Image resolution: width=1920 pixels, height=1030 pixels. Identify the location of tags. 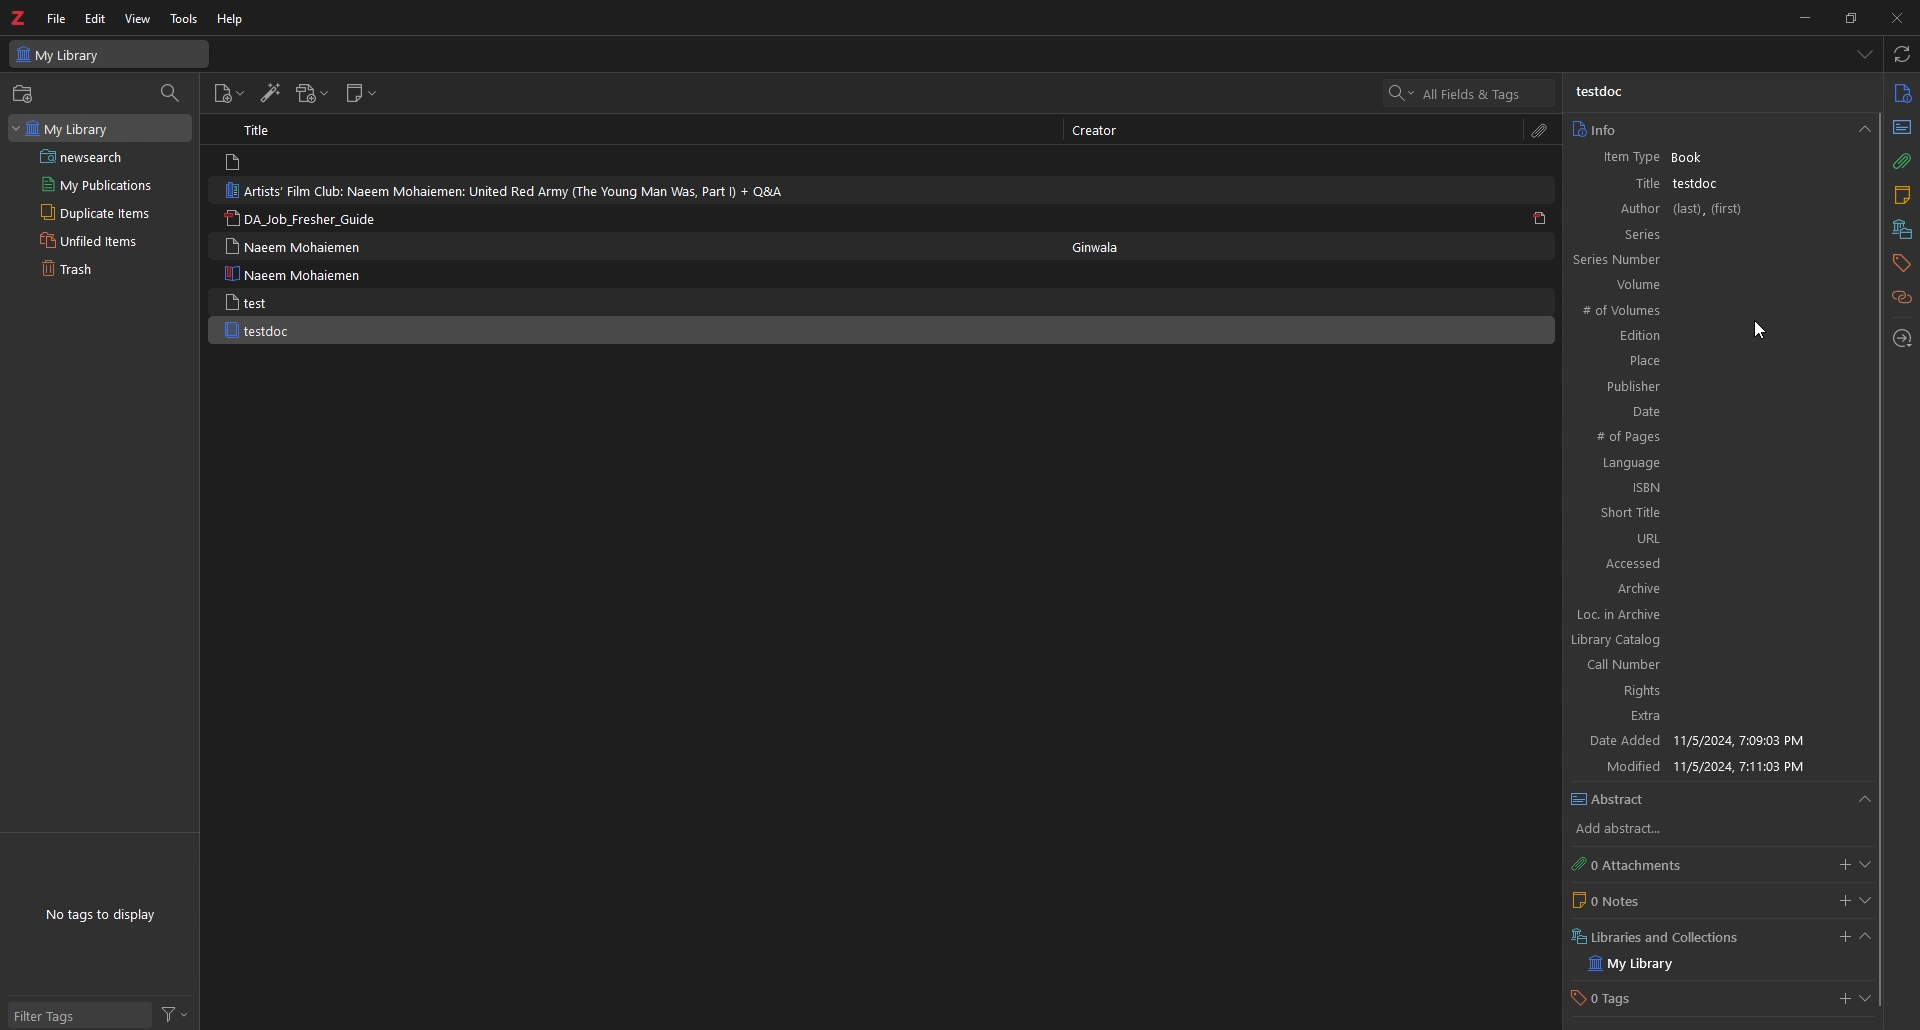
(1900, 264).